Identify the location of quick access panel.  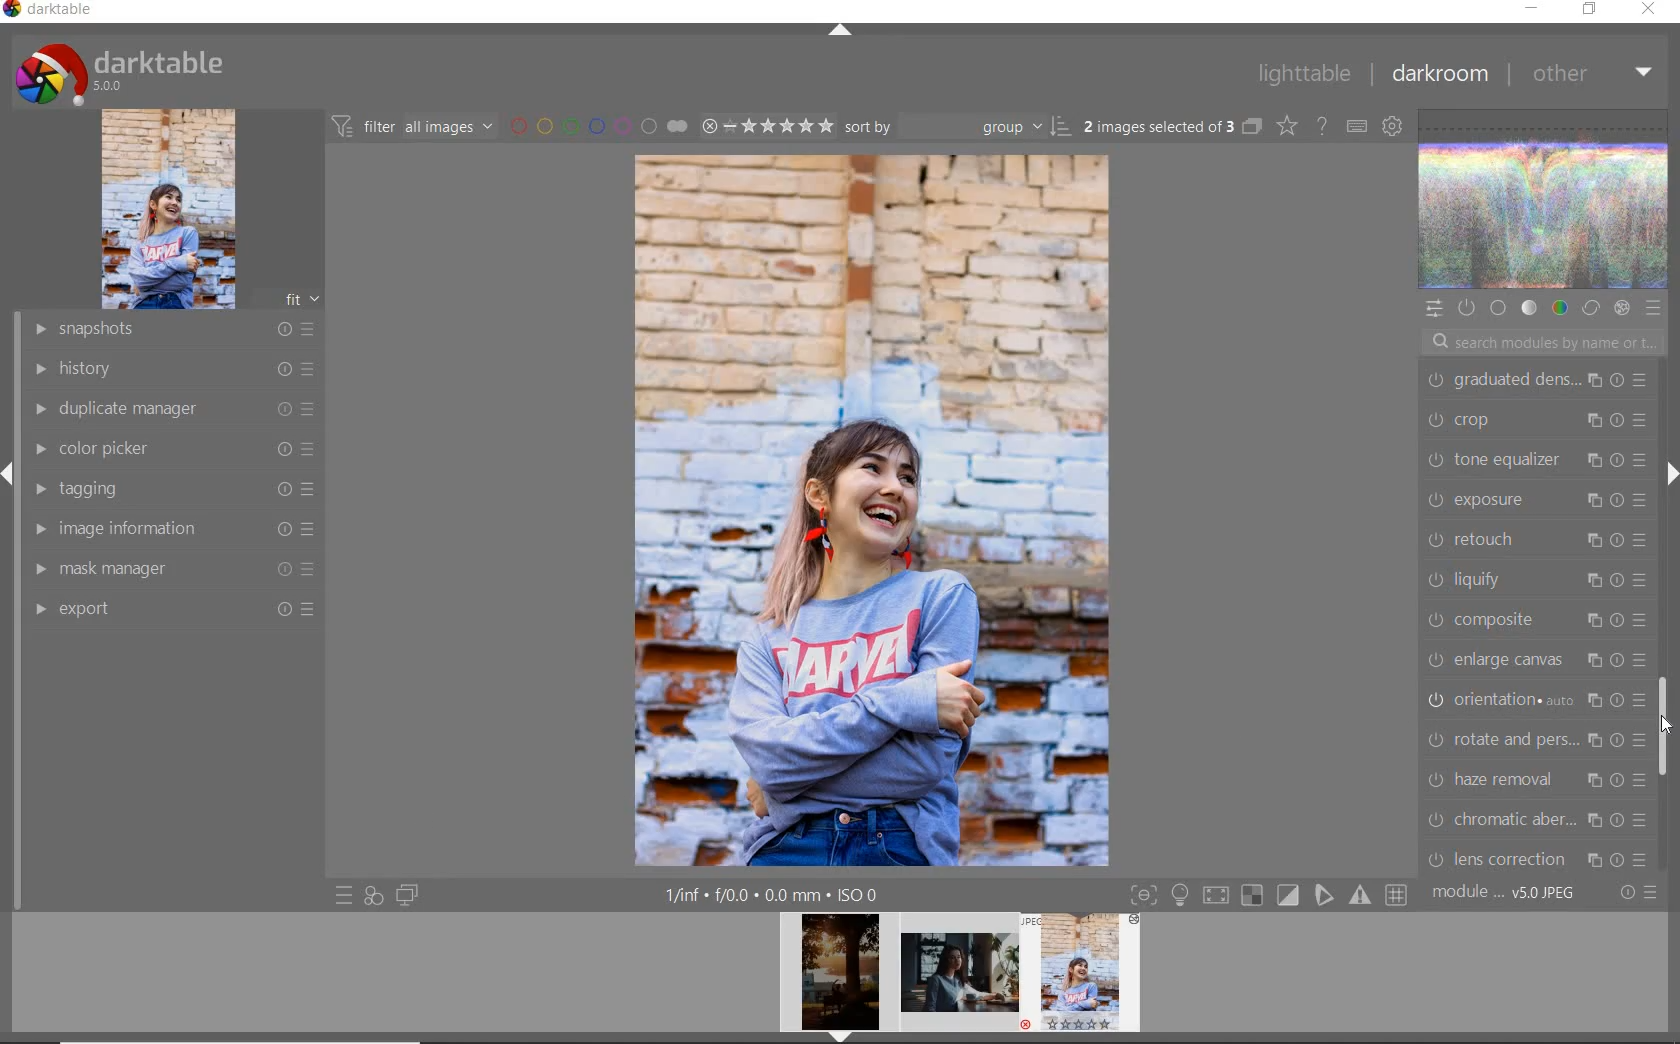
(1433, 309).